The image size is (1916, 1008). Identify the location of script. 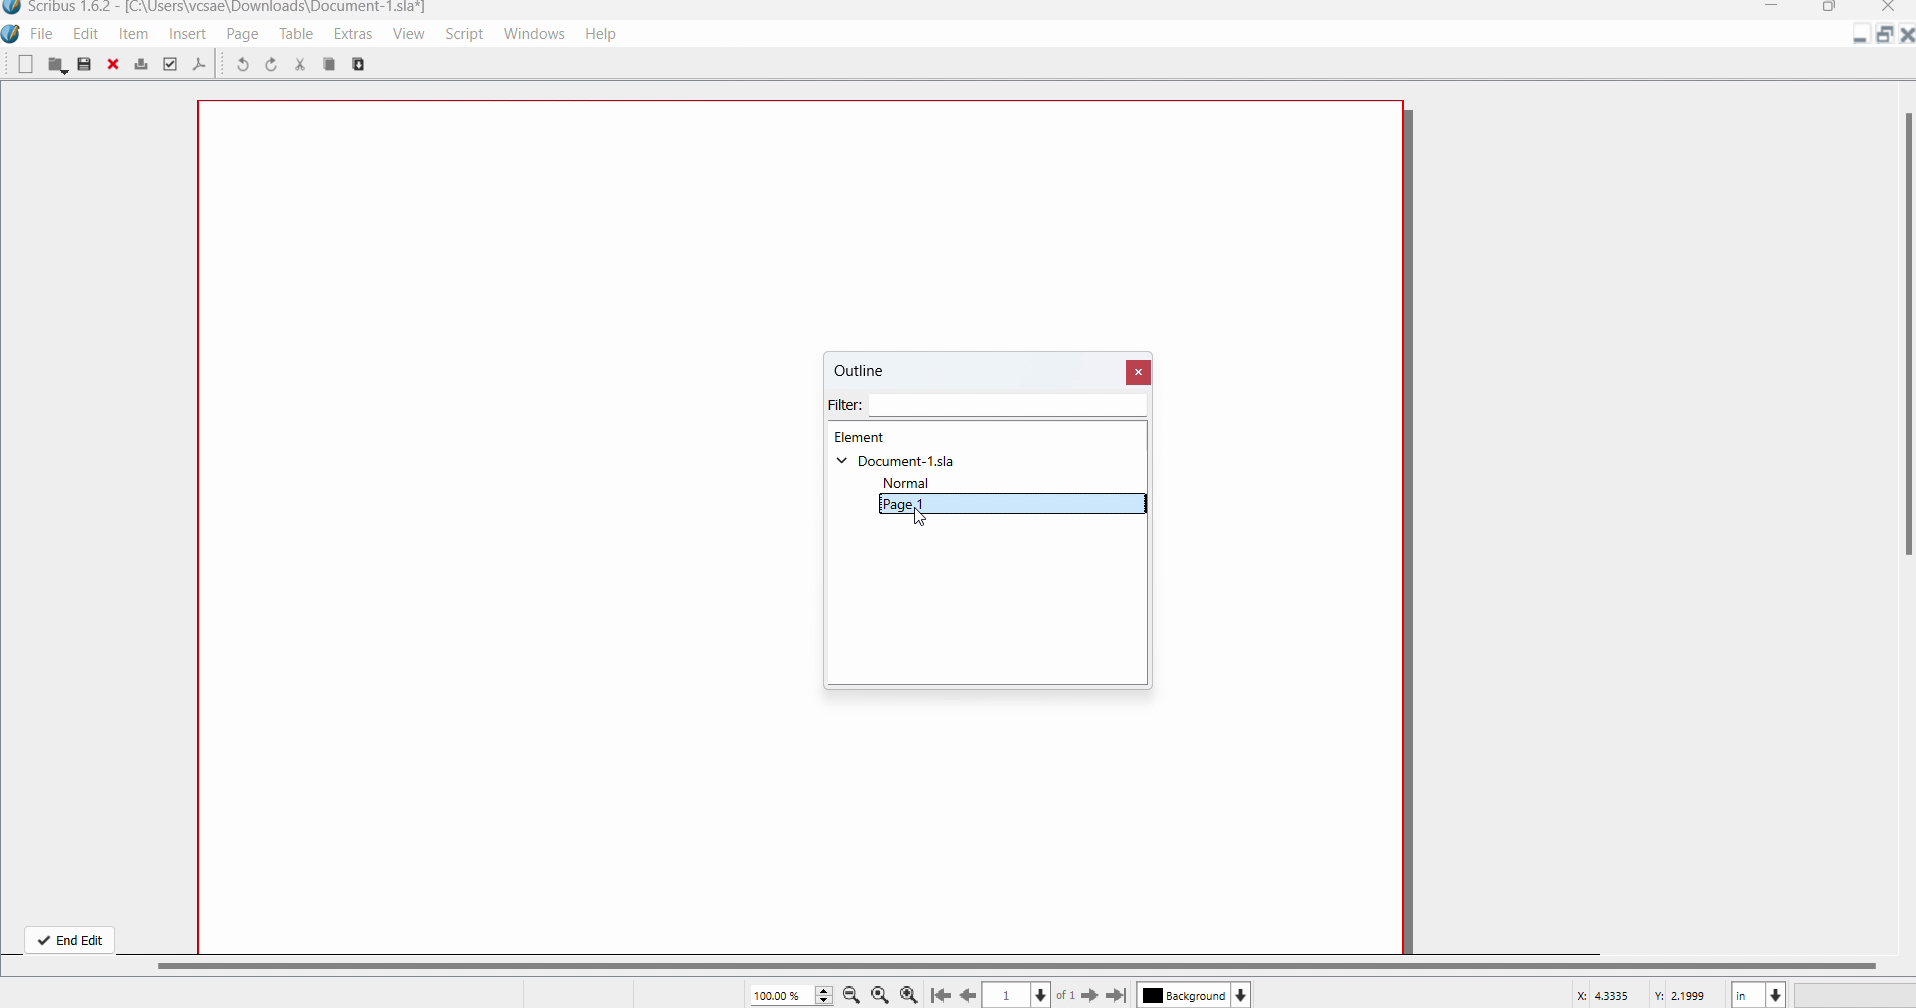
(463, 34).